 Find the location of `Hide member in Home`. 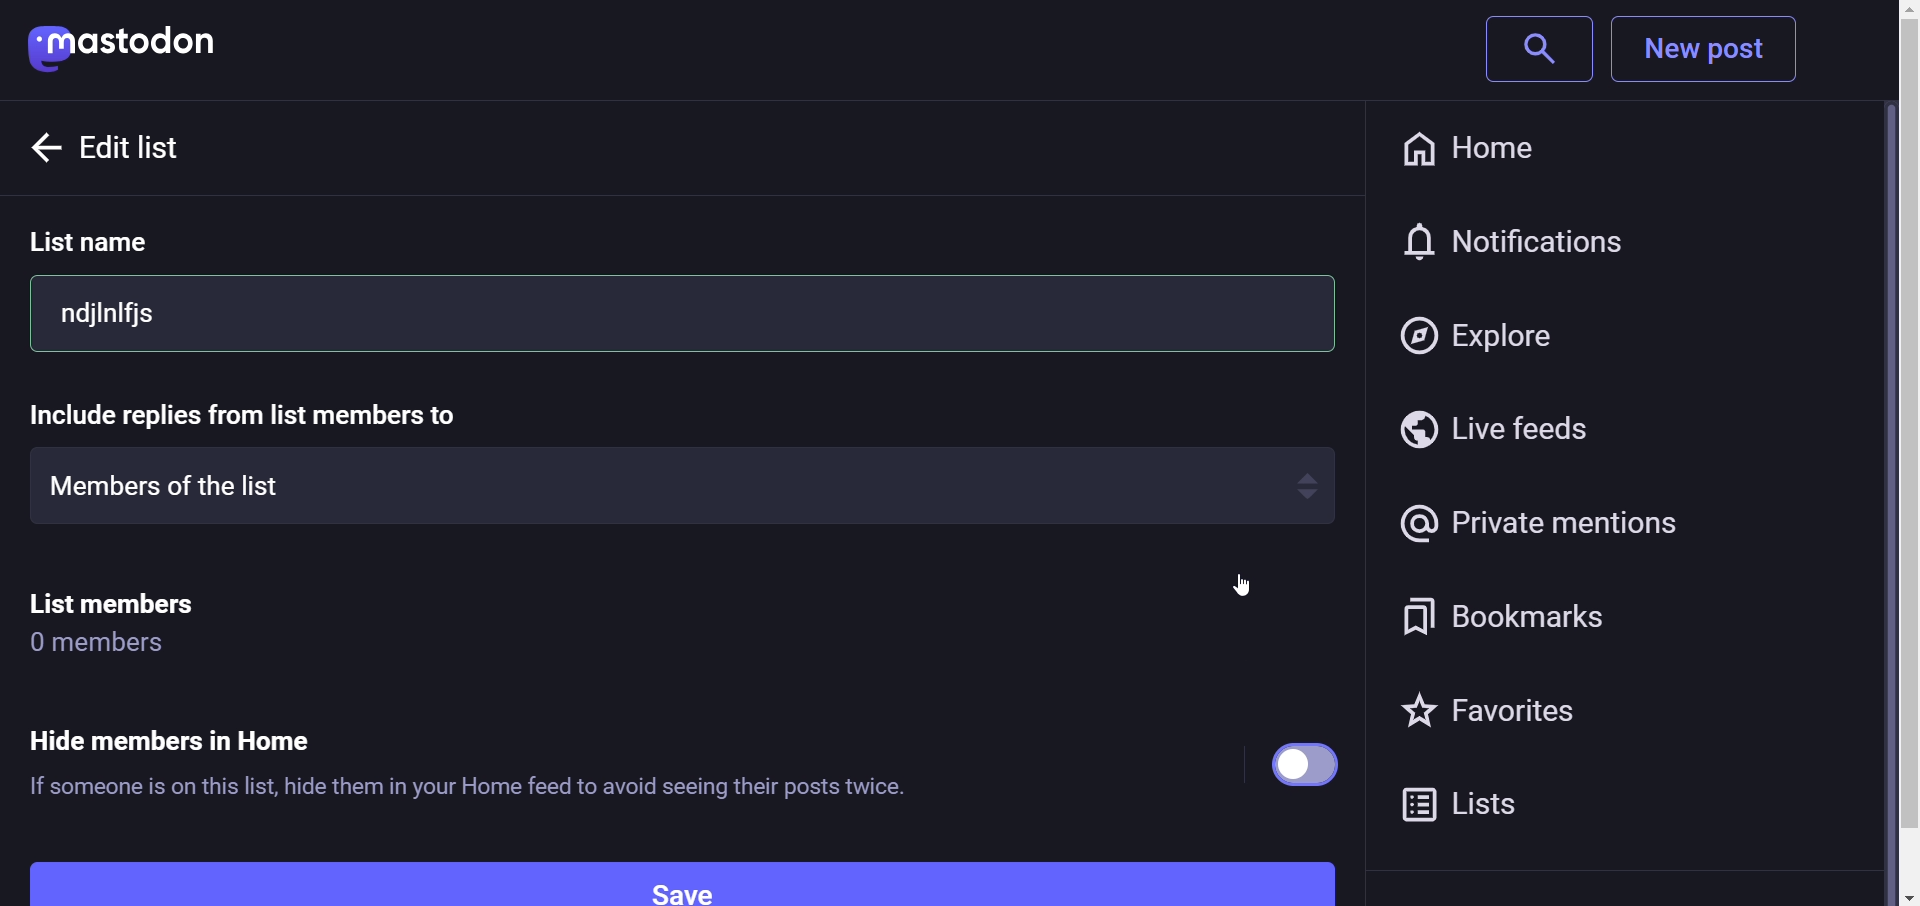

Hide member in Home is located at coordinates (198, 723).